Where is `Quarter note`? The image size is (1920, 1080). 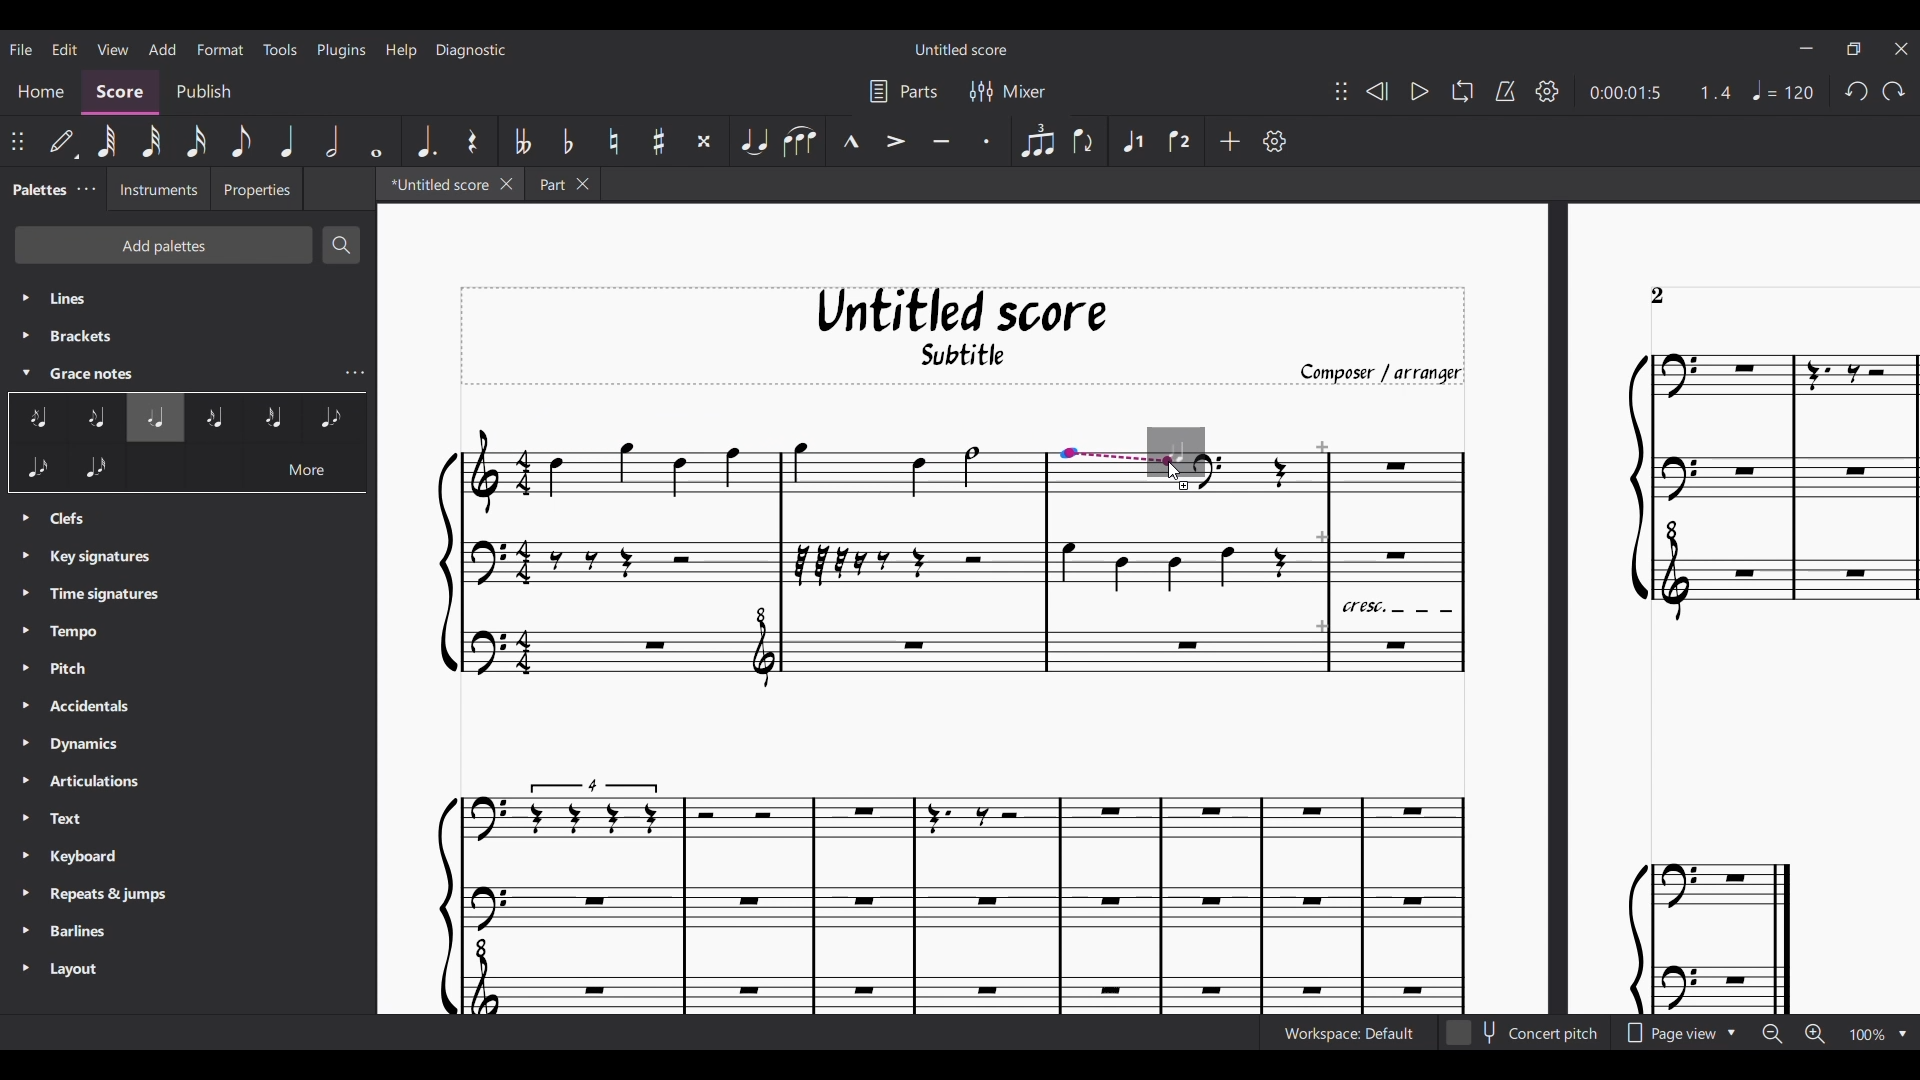
Quarter note is located at coordinates (287, 141).